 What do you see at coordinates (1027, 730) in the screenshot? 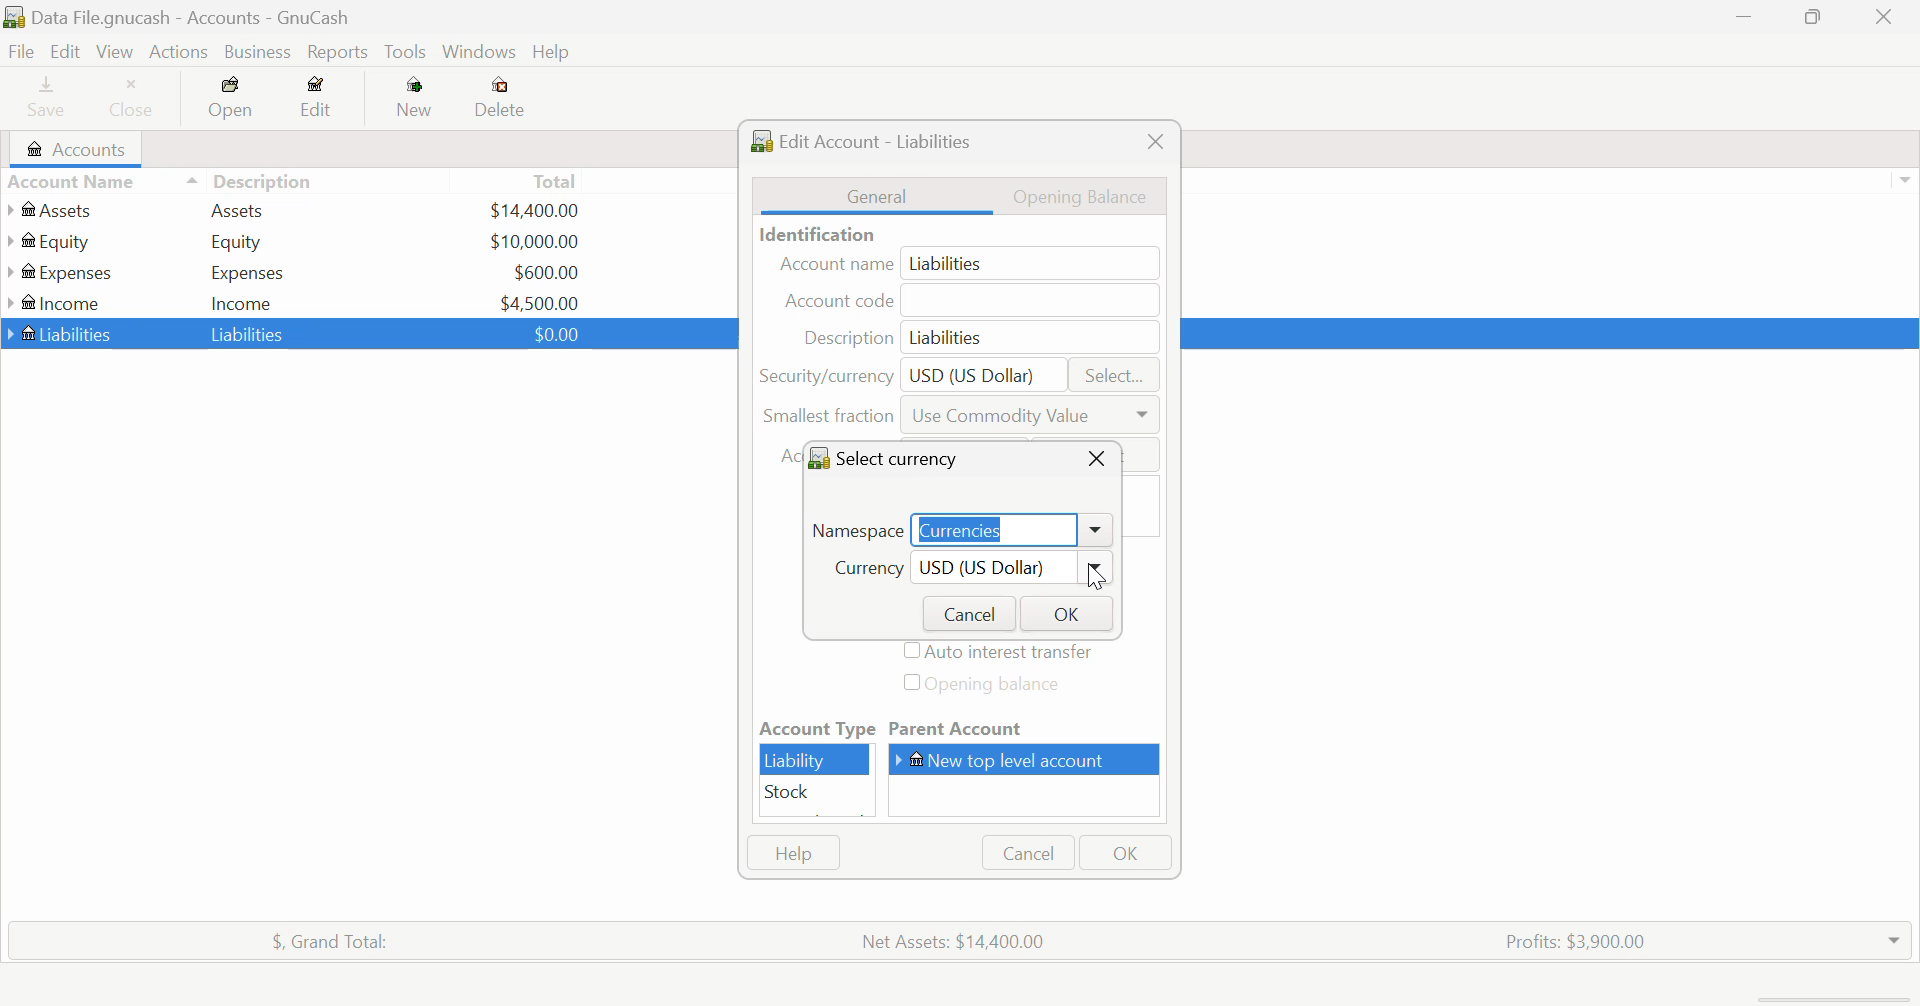
I see `Parent Account` at bounding box center [1027, 730].